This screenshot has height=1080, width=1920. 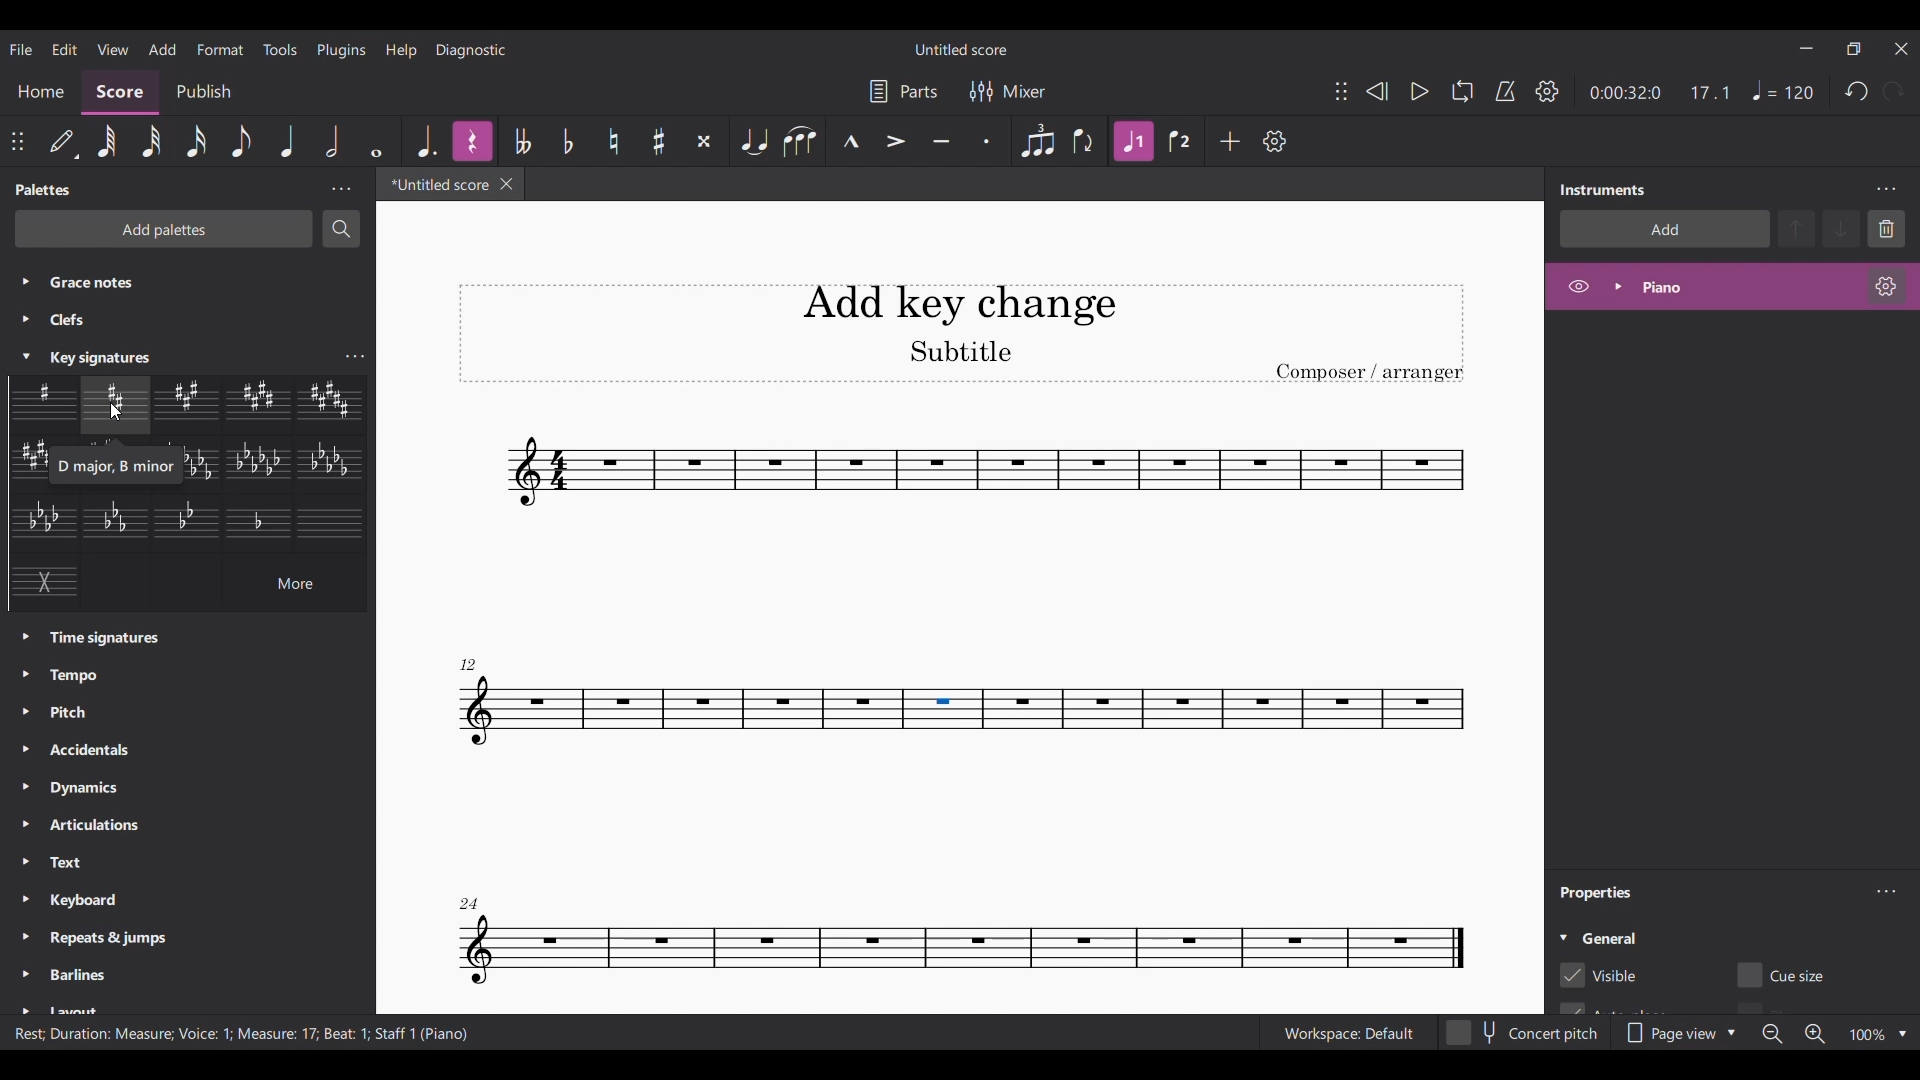 What do you see at coordinates (568, 141) in the screenshot?
I see `Toggle flat` at bounding box center [568, 141].